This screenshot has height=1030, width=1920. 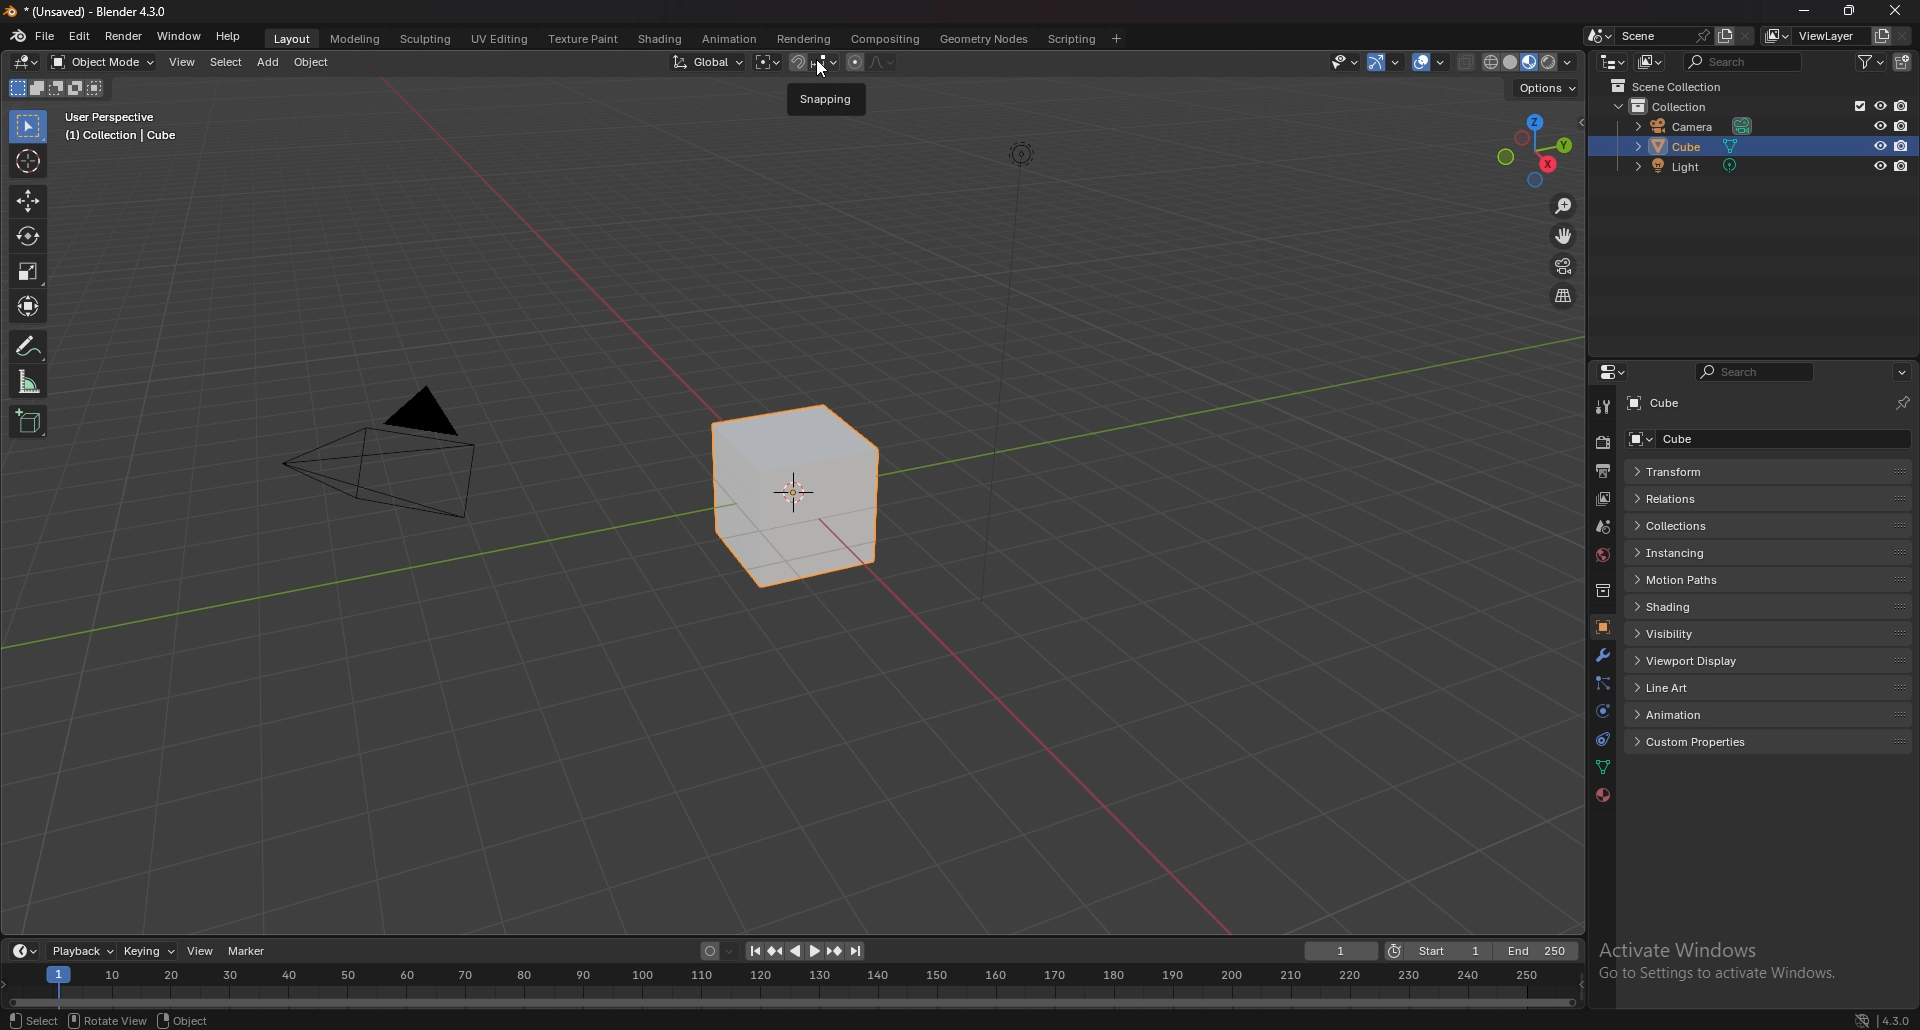 I want to click on animation, so click(x=1698, y=714).